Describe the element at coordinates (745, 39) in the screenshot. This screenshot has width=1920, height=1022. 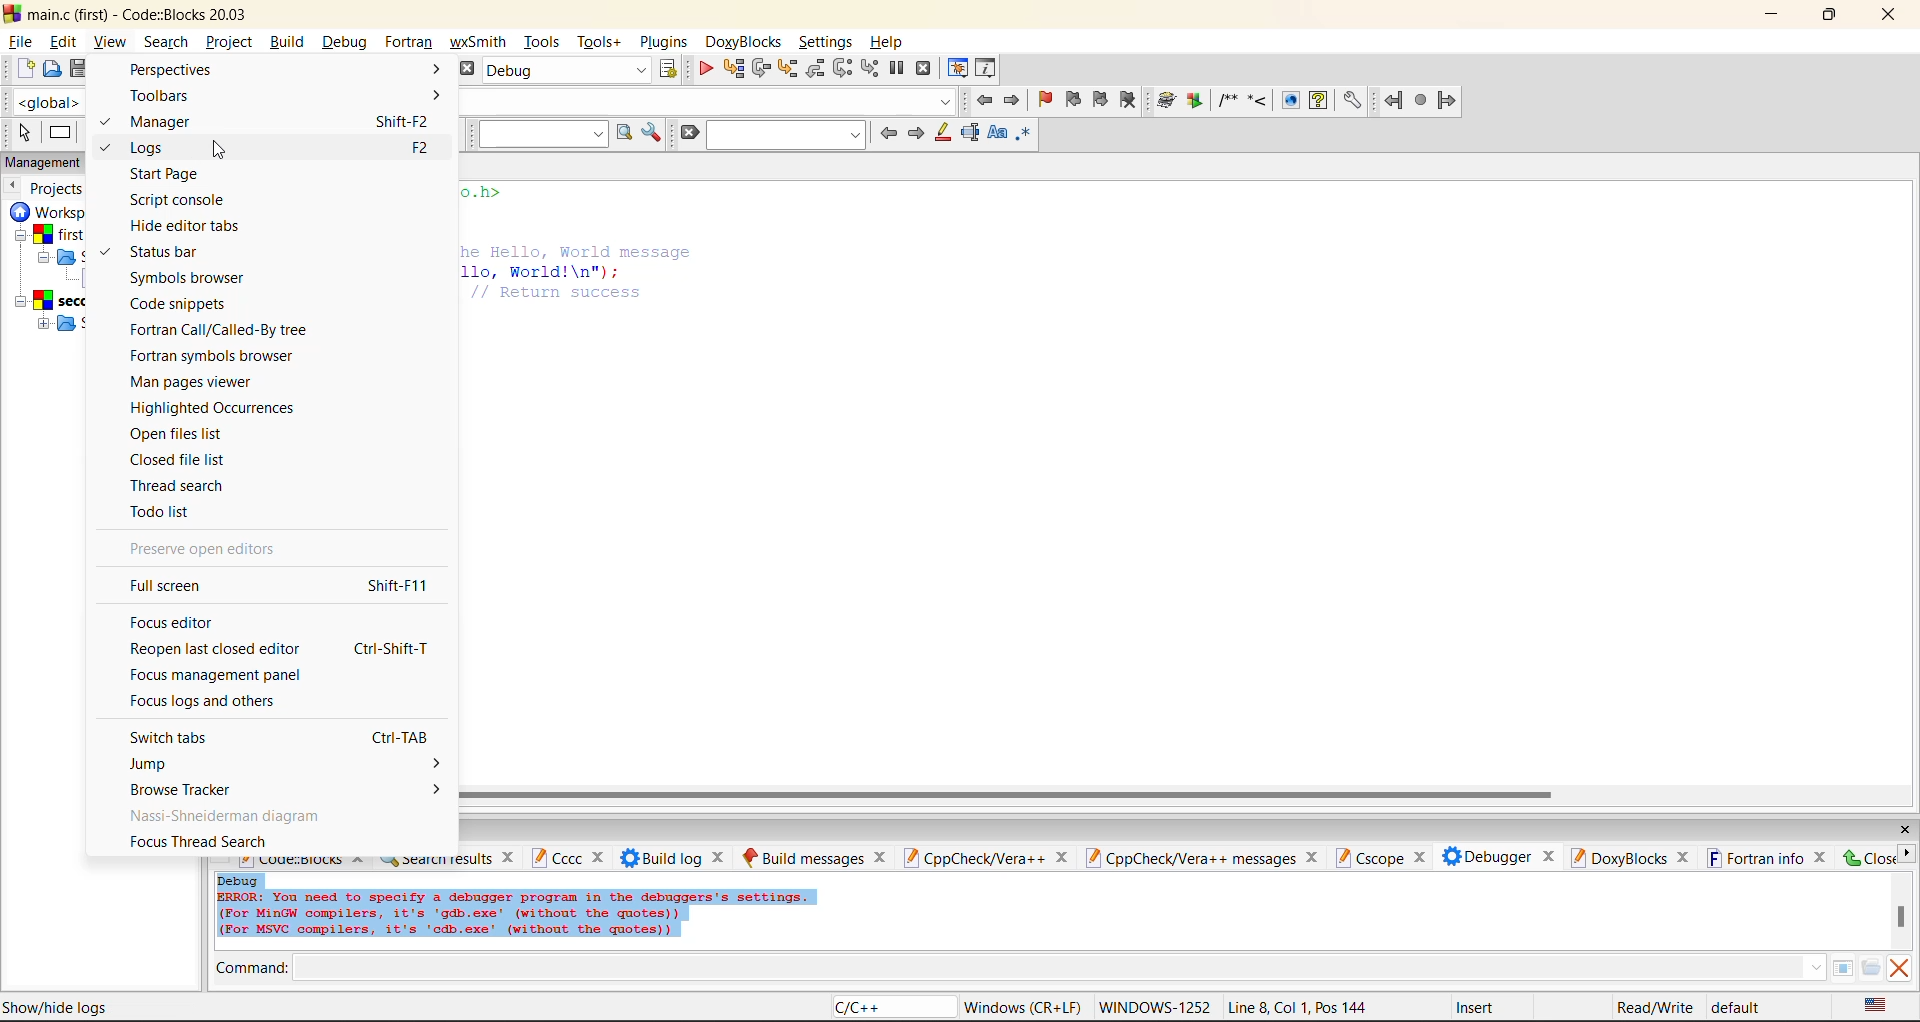
I see `doxyblocks` at that location.